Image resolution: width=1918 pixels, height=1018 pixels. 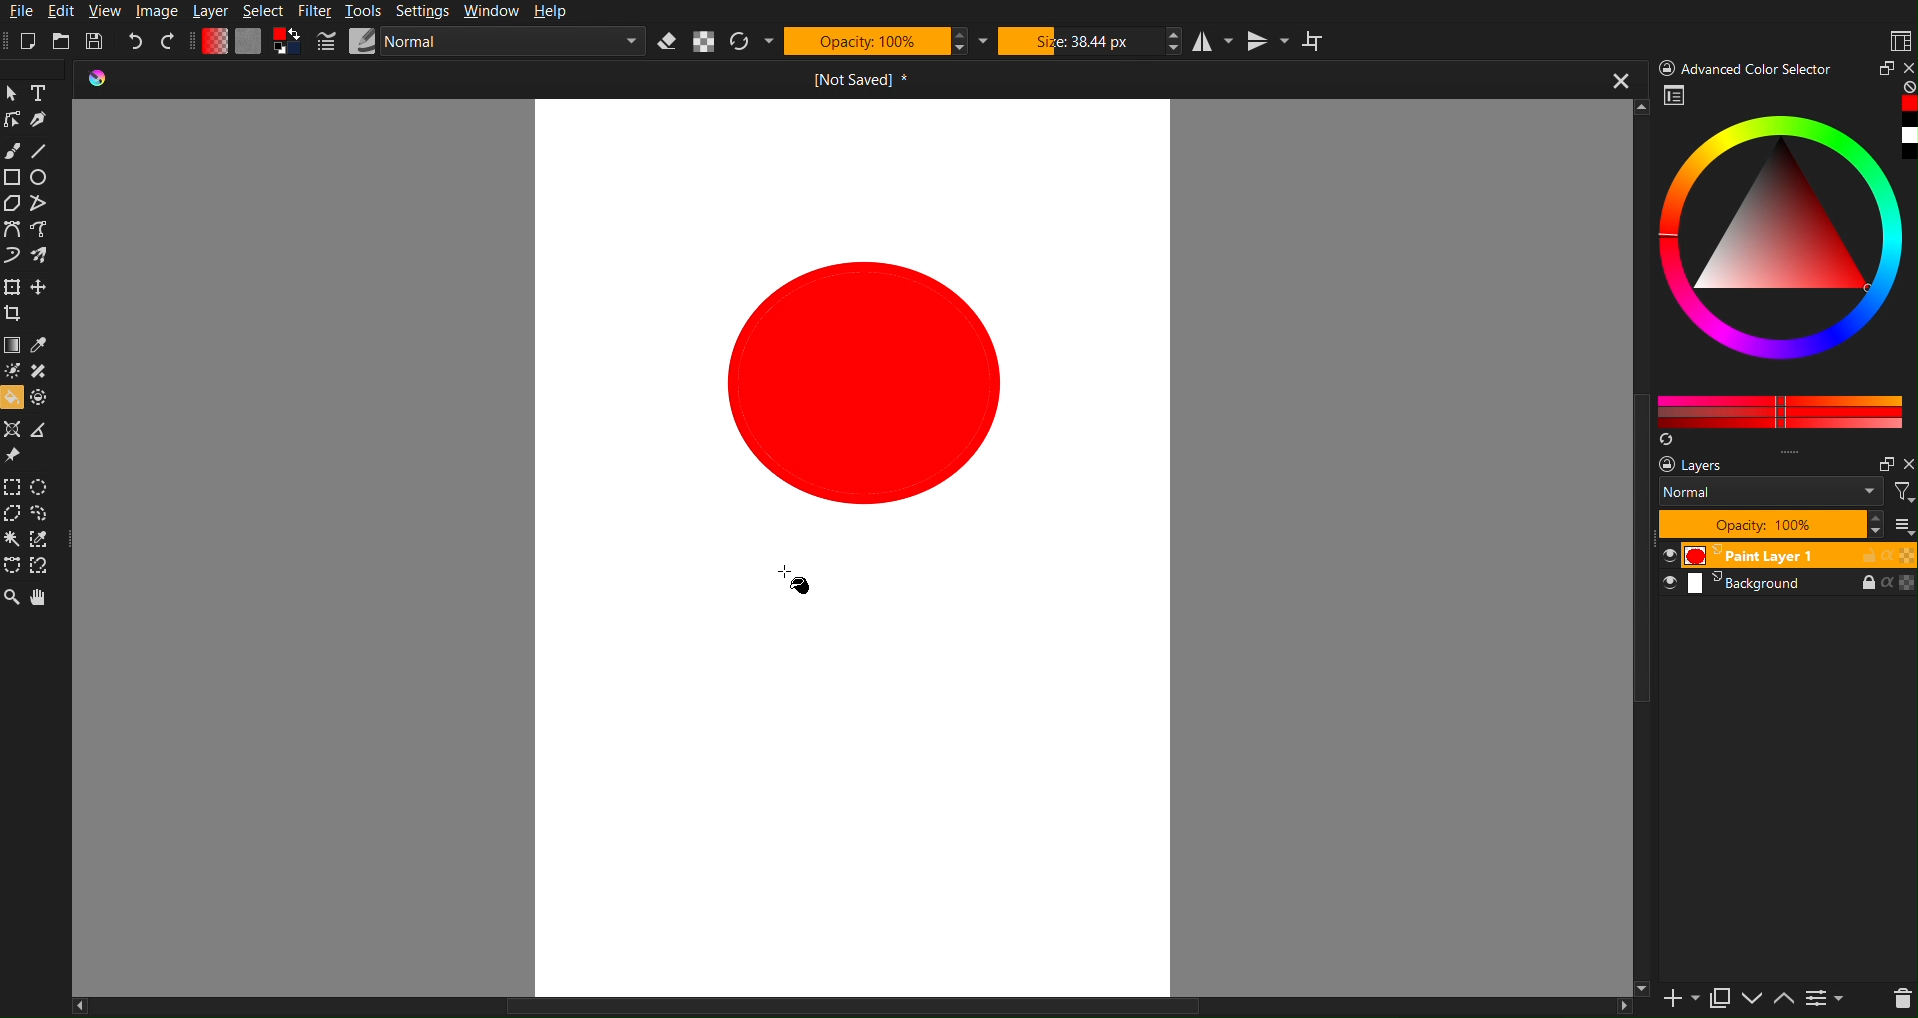 What do you see at coordinates (43, 541) in the screenshot?
I see `Similar Color` at bounding box center [43, 541].